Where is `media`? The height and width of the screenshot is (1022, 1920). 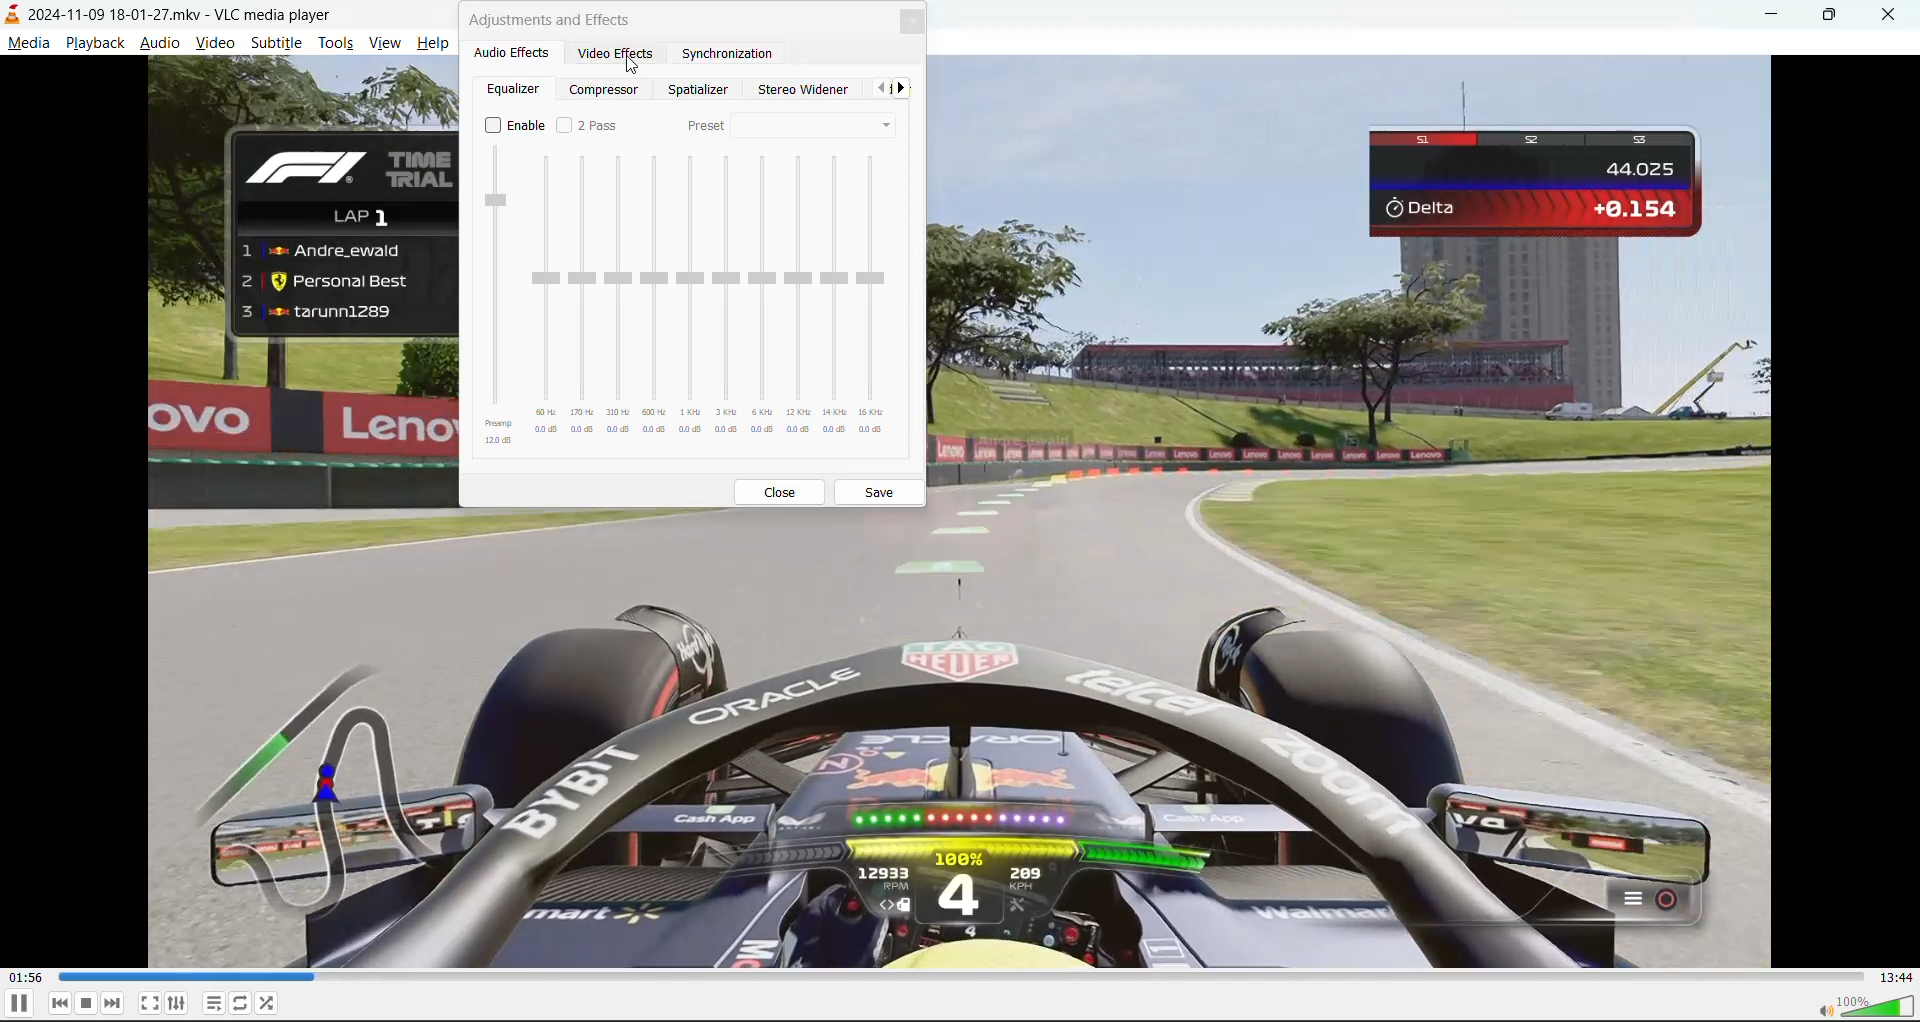 media is located at coordinates (30, 45).